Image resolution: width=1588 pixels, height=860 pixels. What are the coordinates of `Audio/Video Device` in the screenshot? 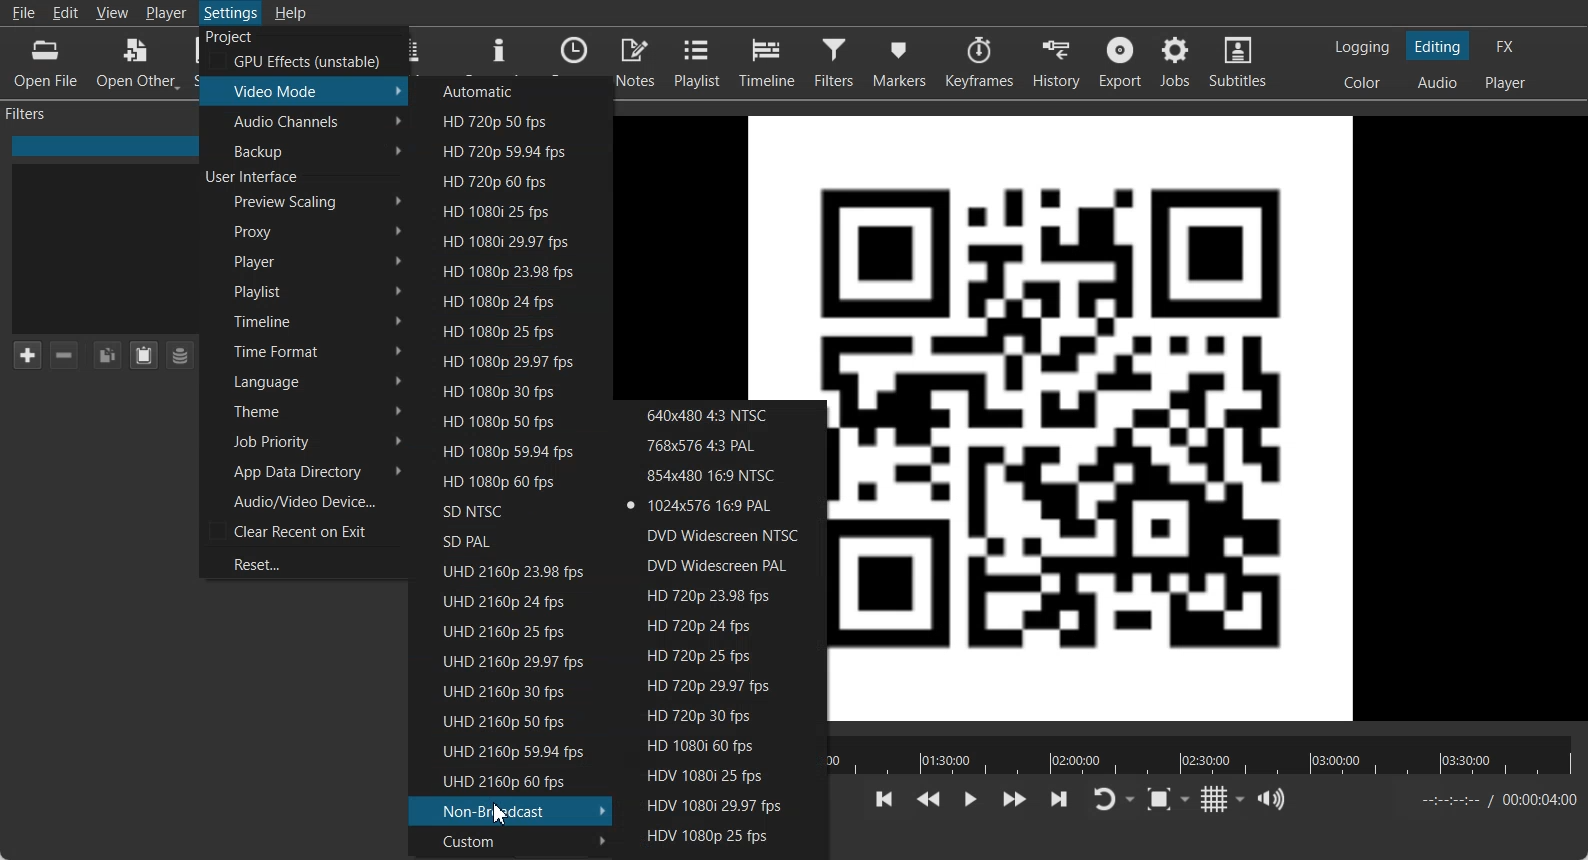 It's located at (303, 500).